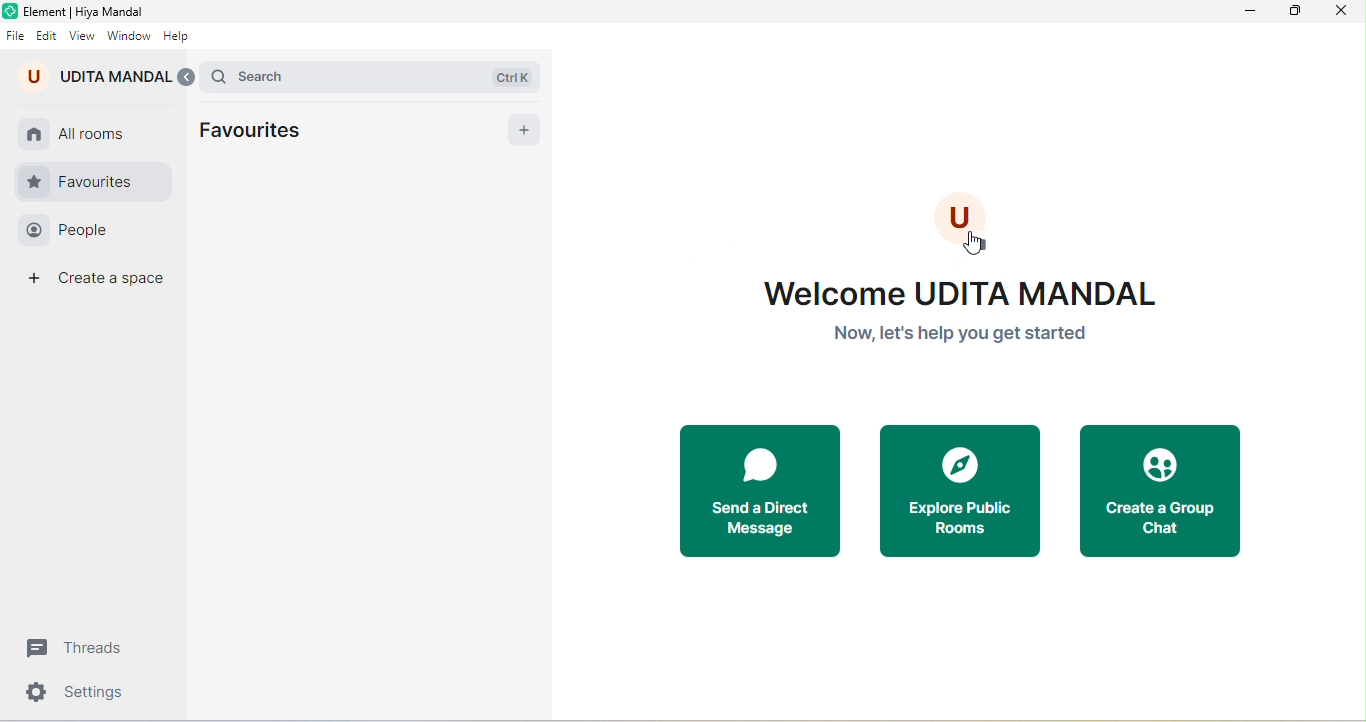 The width and height of the screenshot is (1366, 722). Describe the element at coordinates (970, 222) in the screenshot. I see `profile` at that location.